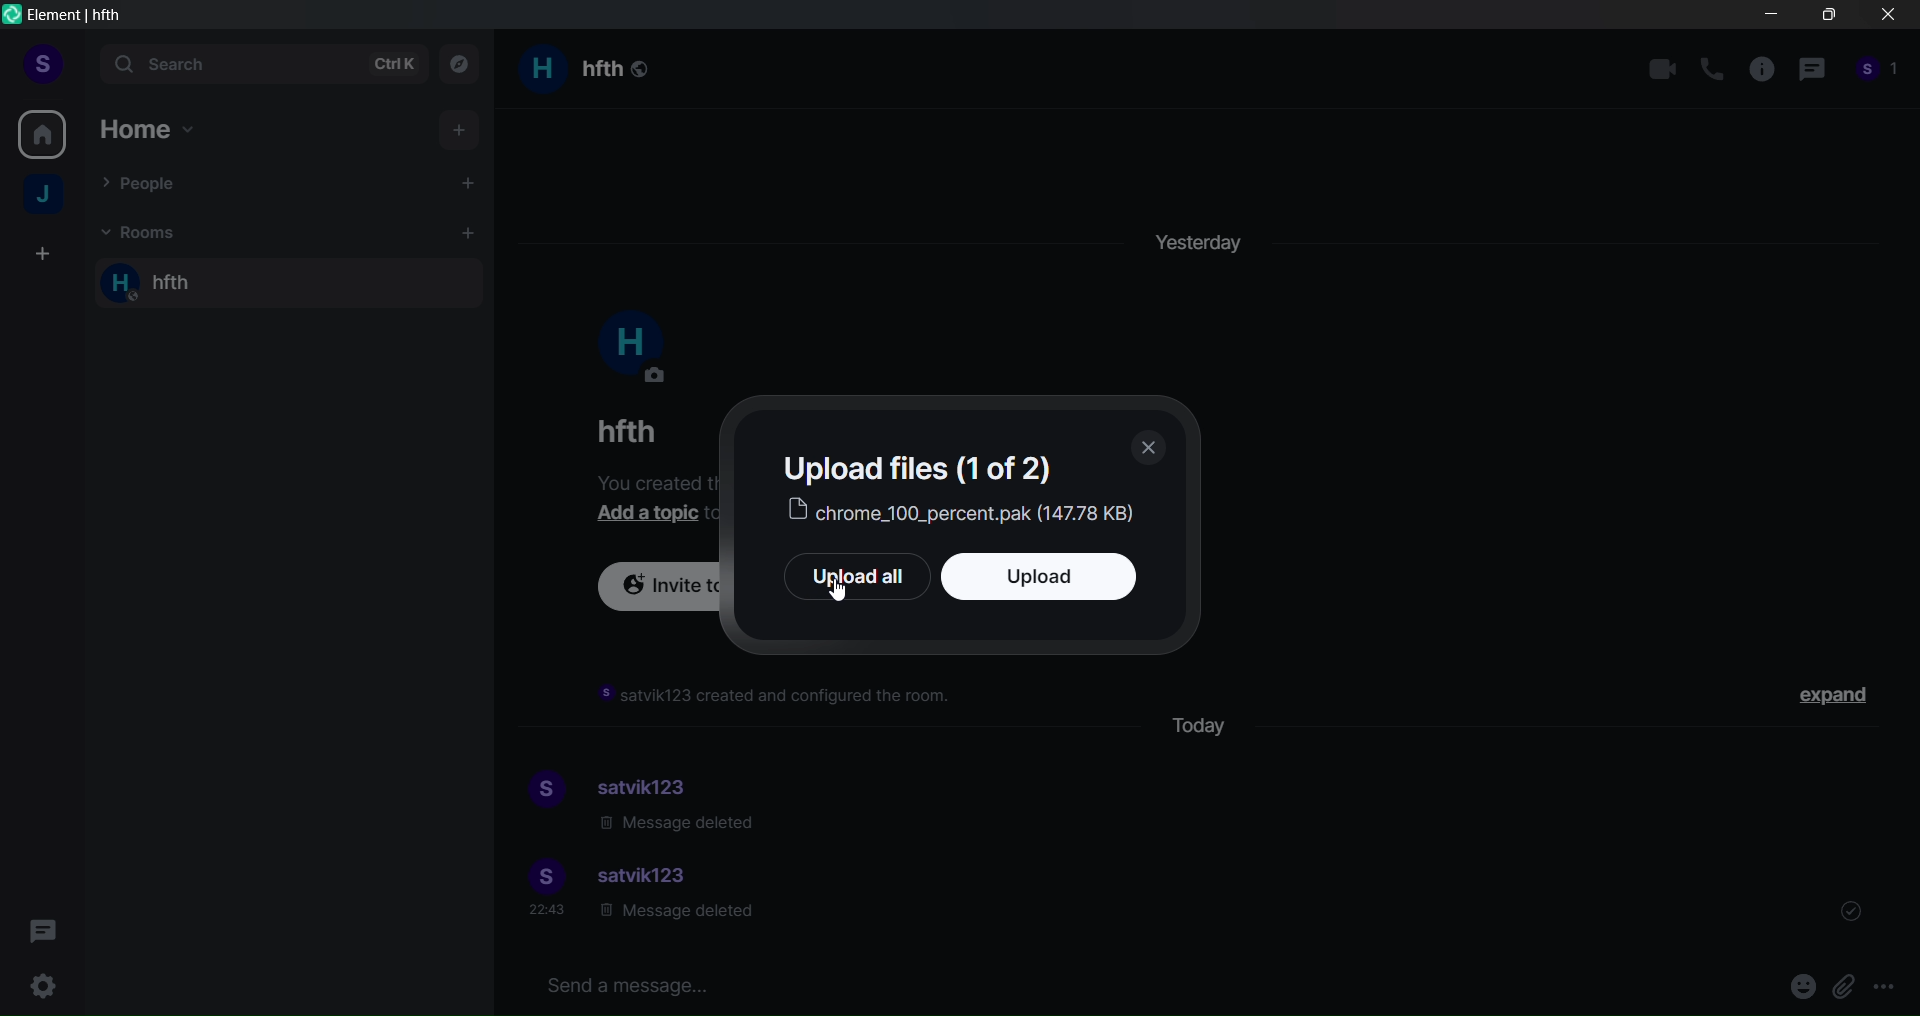  What do you see at coordinates (653, 516) in the screenshot?
I see `add a topic` at bounding box center [653, 516].